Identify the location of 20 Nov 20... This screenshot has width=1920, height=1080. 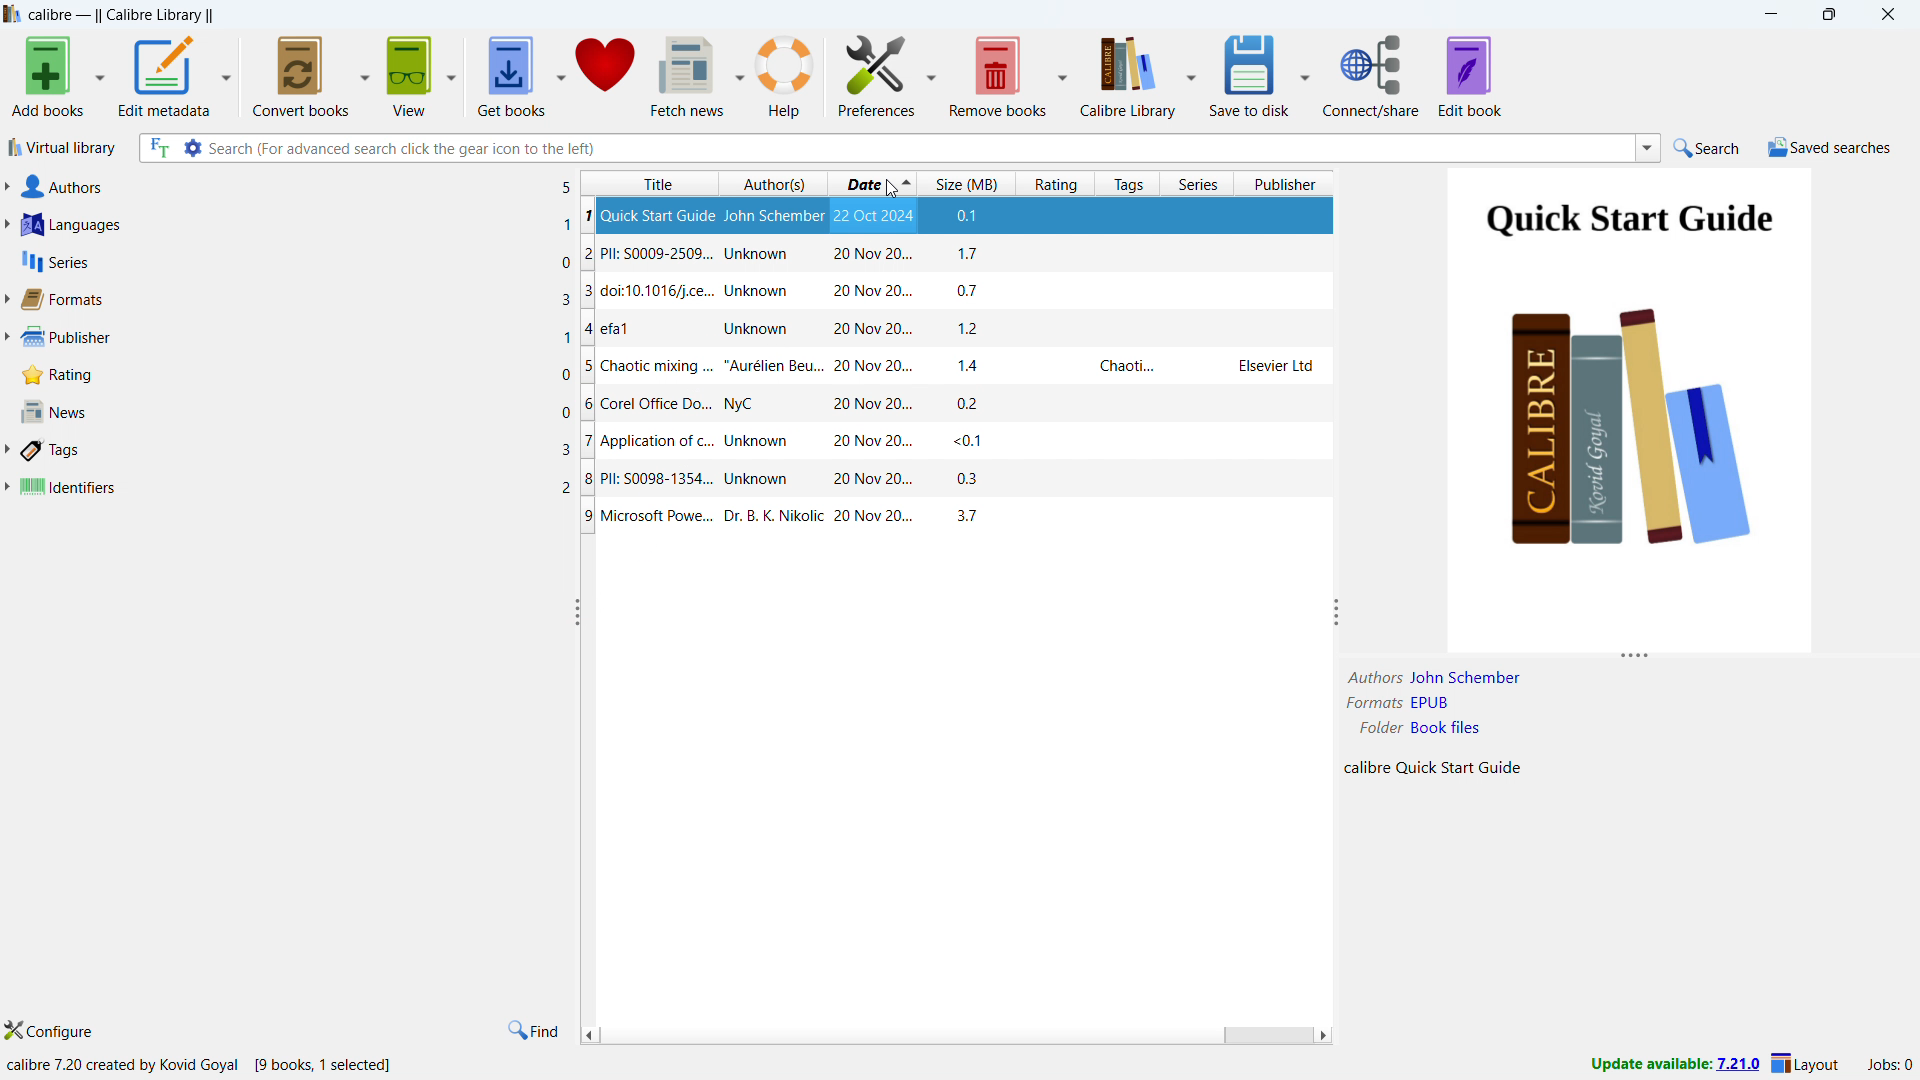
(872, 331).